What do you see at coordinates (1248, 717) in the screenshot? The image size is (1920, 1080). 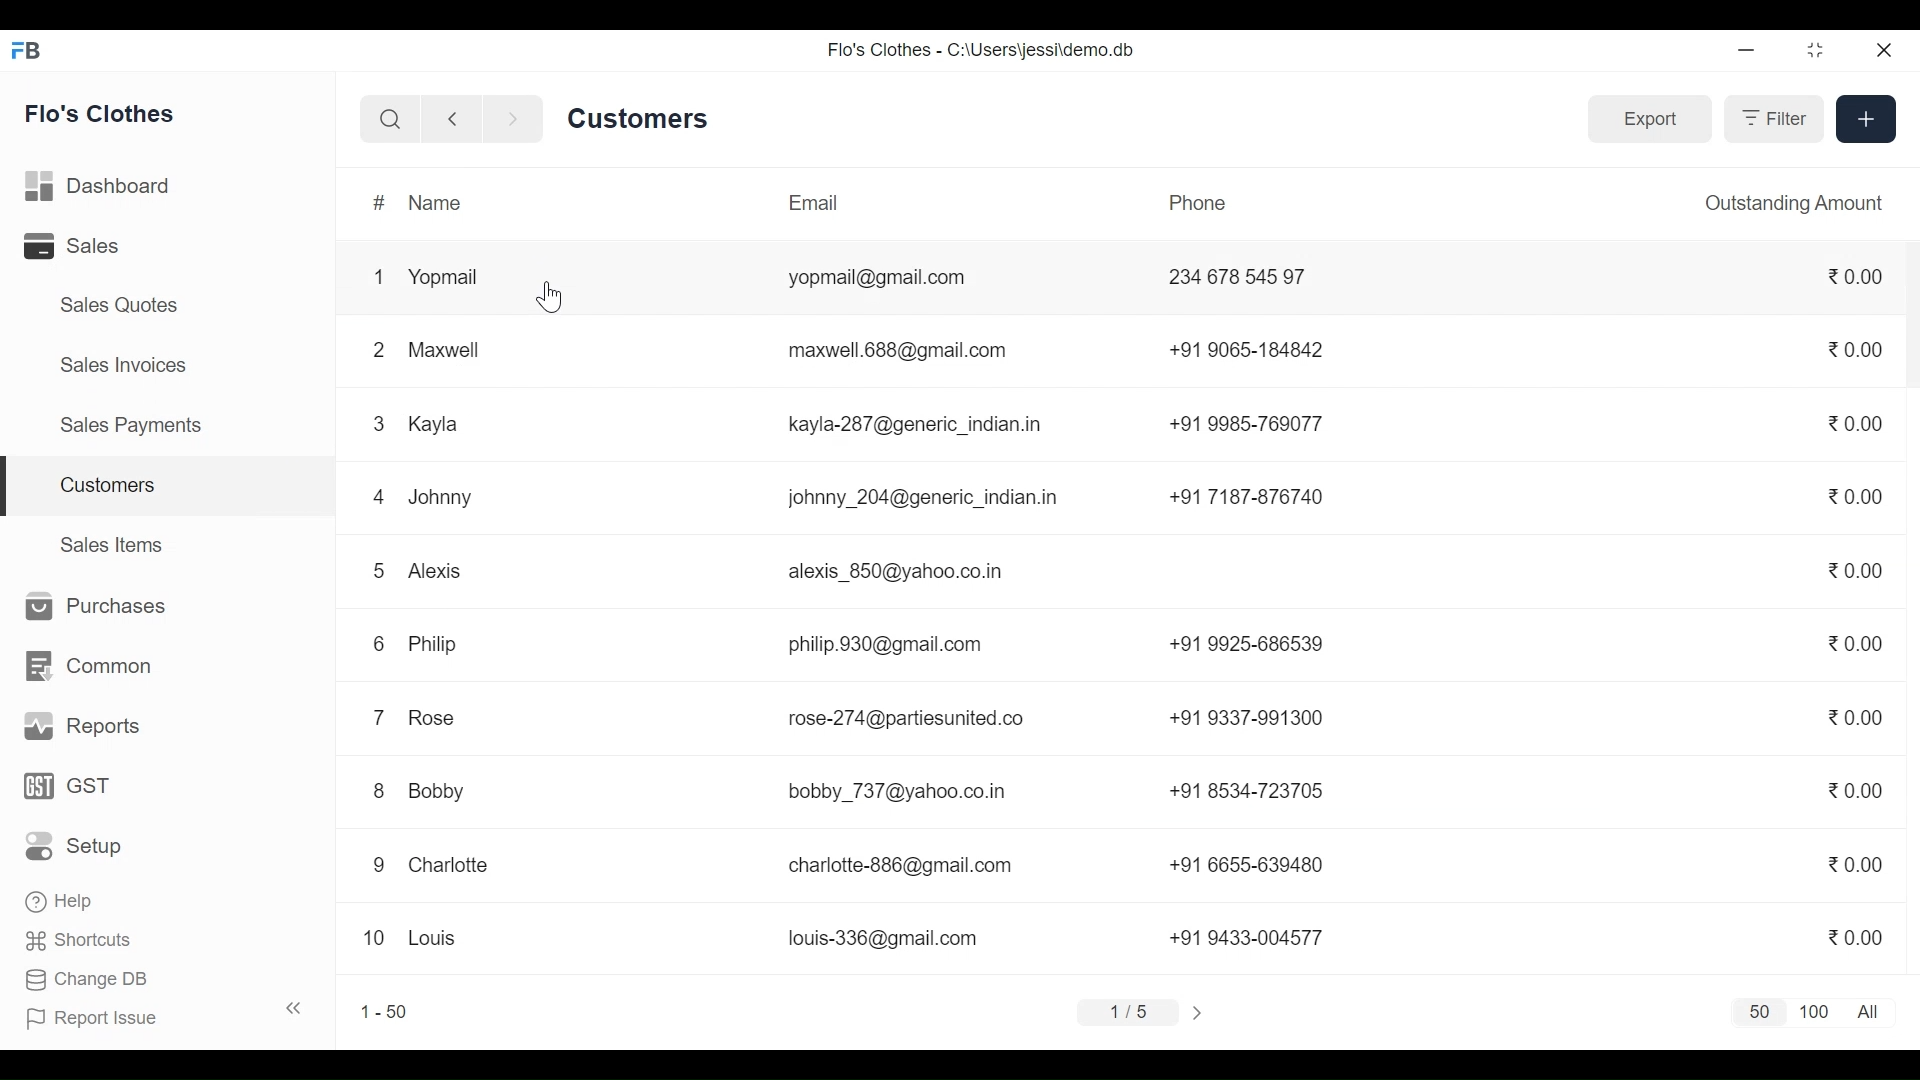 I see `+91 9337-991300` at bounding box center [1248, 717].